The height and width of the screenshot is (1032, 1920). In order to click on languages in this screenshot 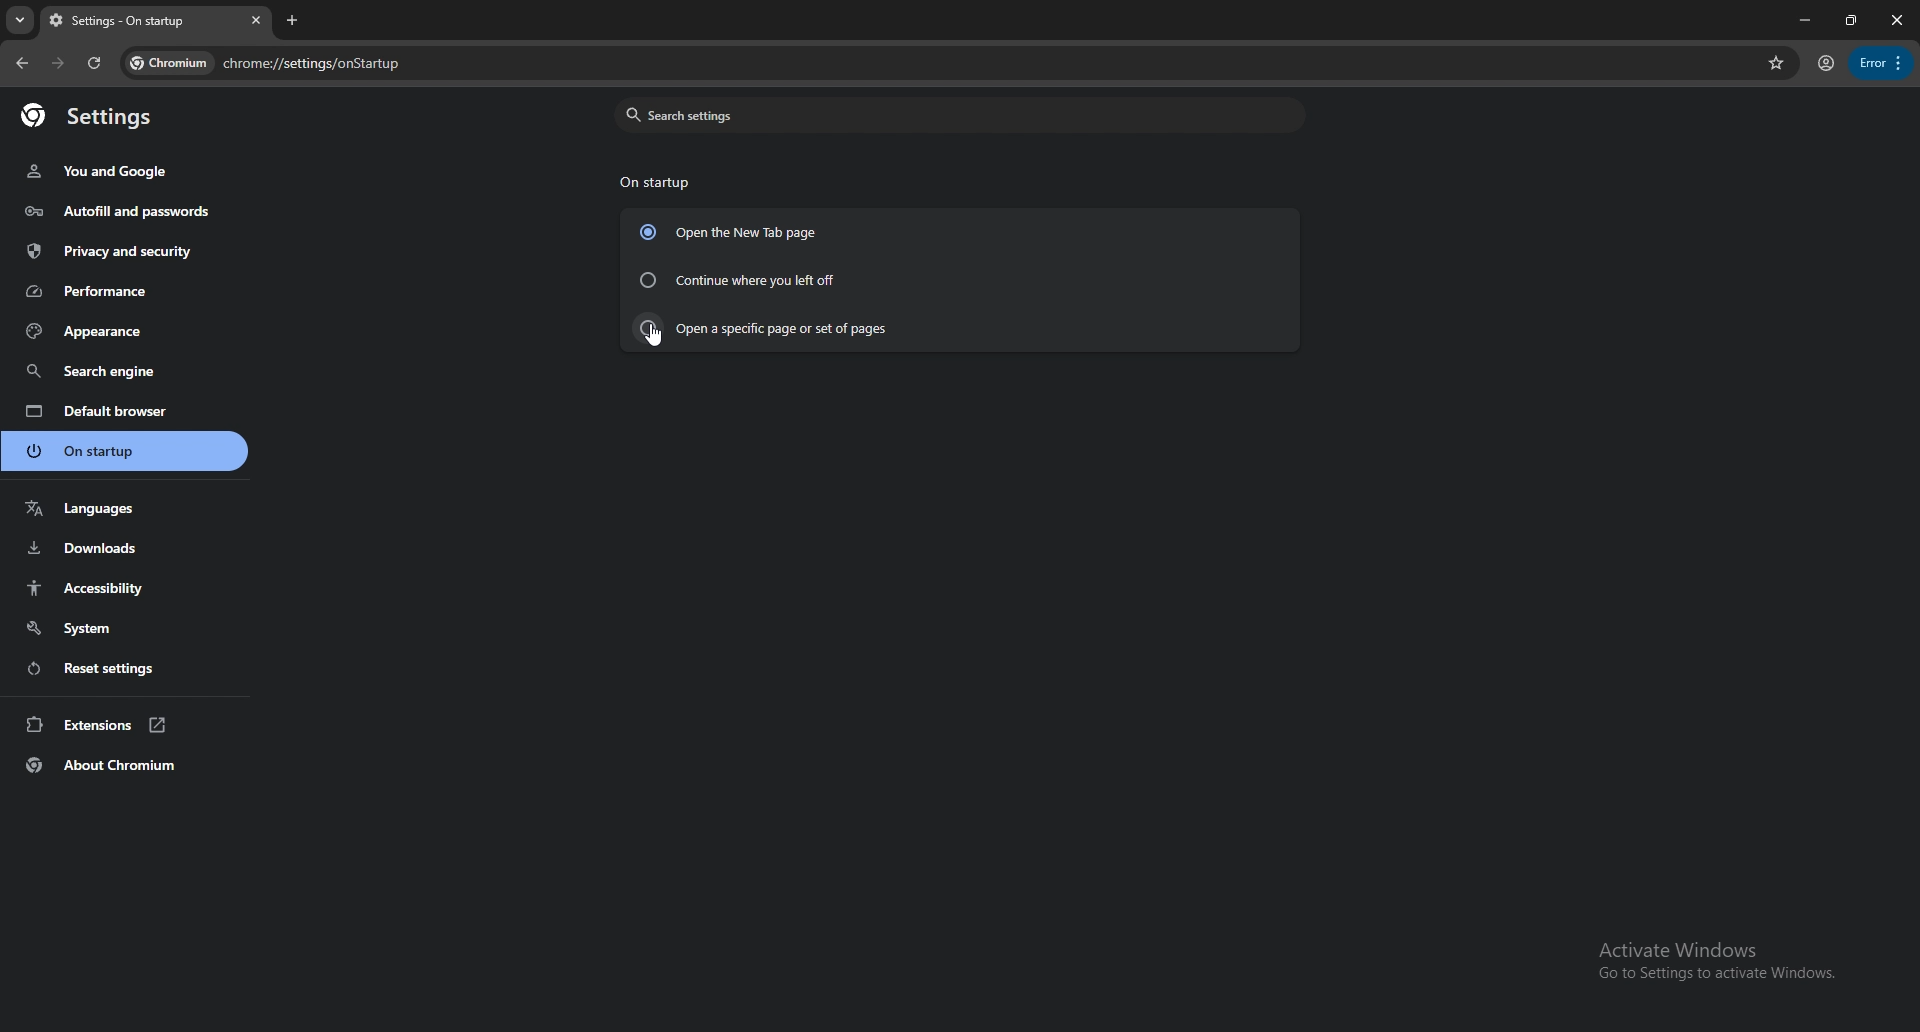, I will do `click(125, 509)`.